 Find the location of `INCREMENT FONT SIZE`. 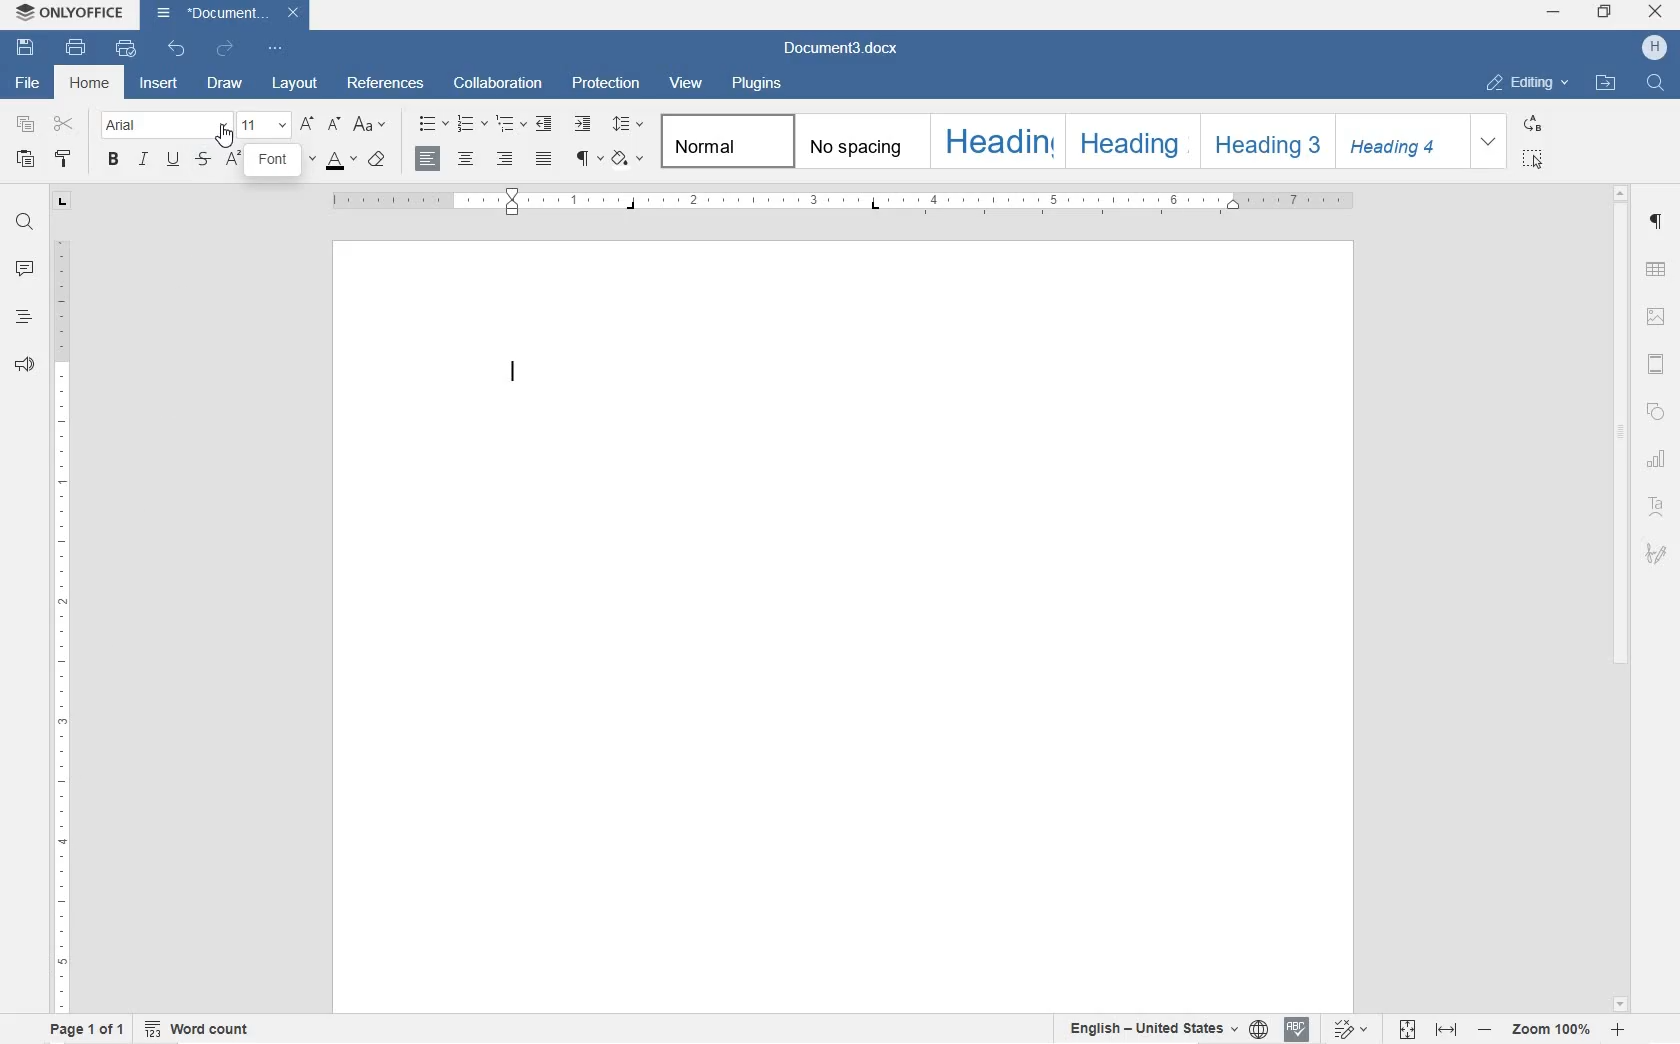

INCREMENT FONT SIZE is located at coordinates (308, 123).